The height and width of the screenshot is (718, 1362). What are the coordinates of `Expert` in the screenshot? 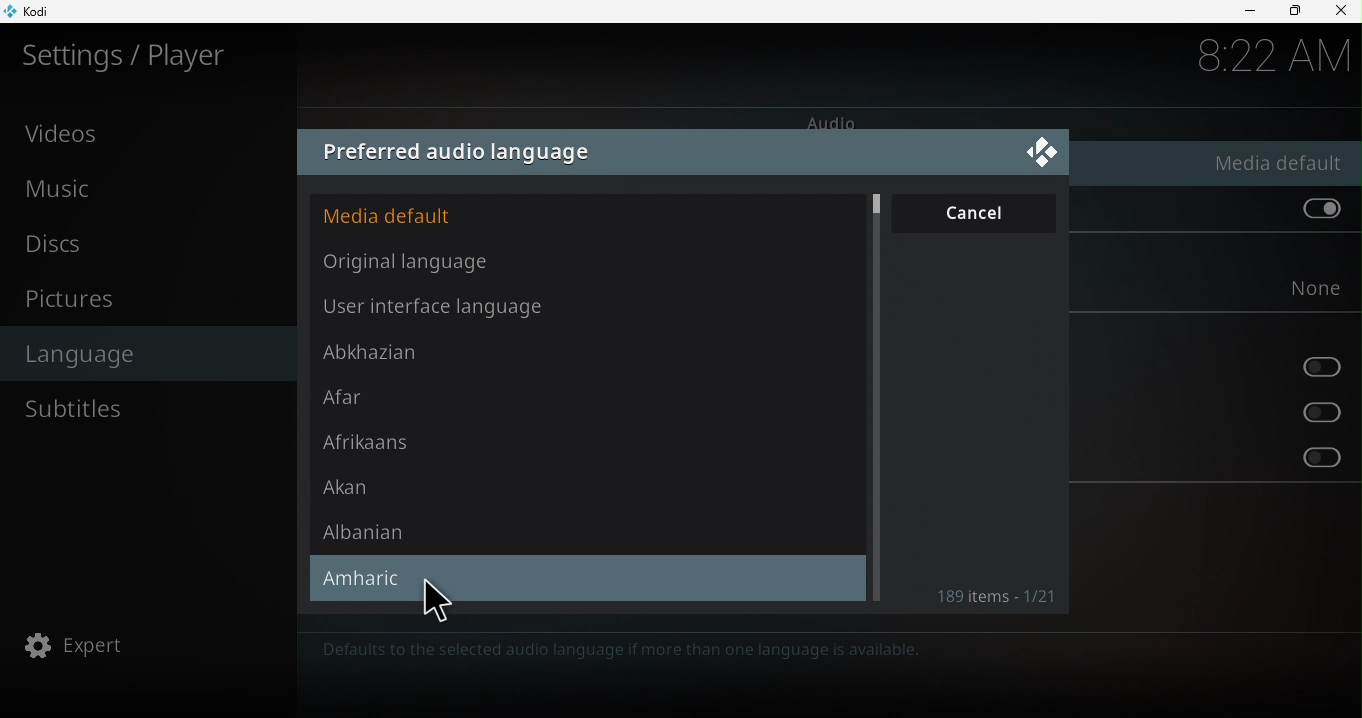 It's located at (142, 647).